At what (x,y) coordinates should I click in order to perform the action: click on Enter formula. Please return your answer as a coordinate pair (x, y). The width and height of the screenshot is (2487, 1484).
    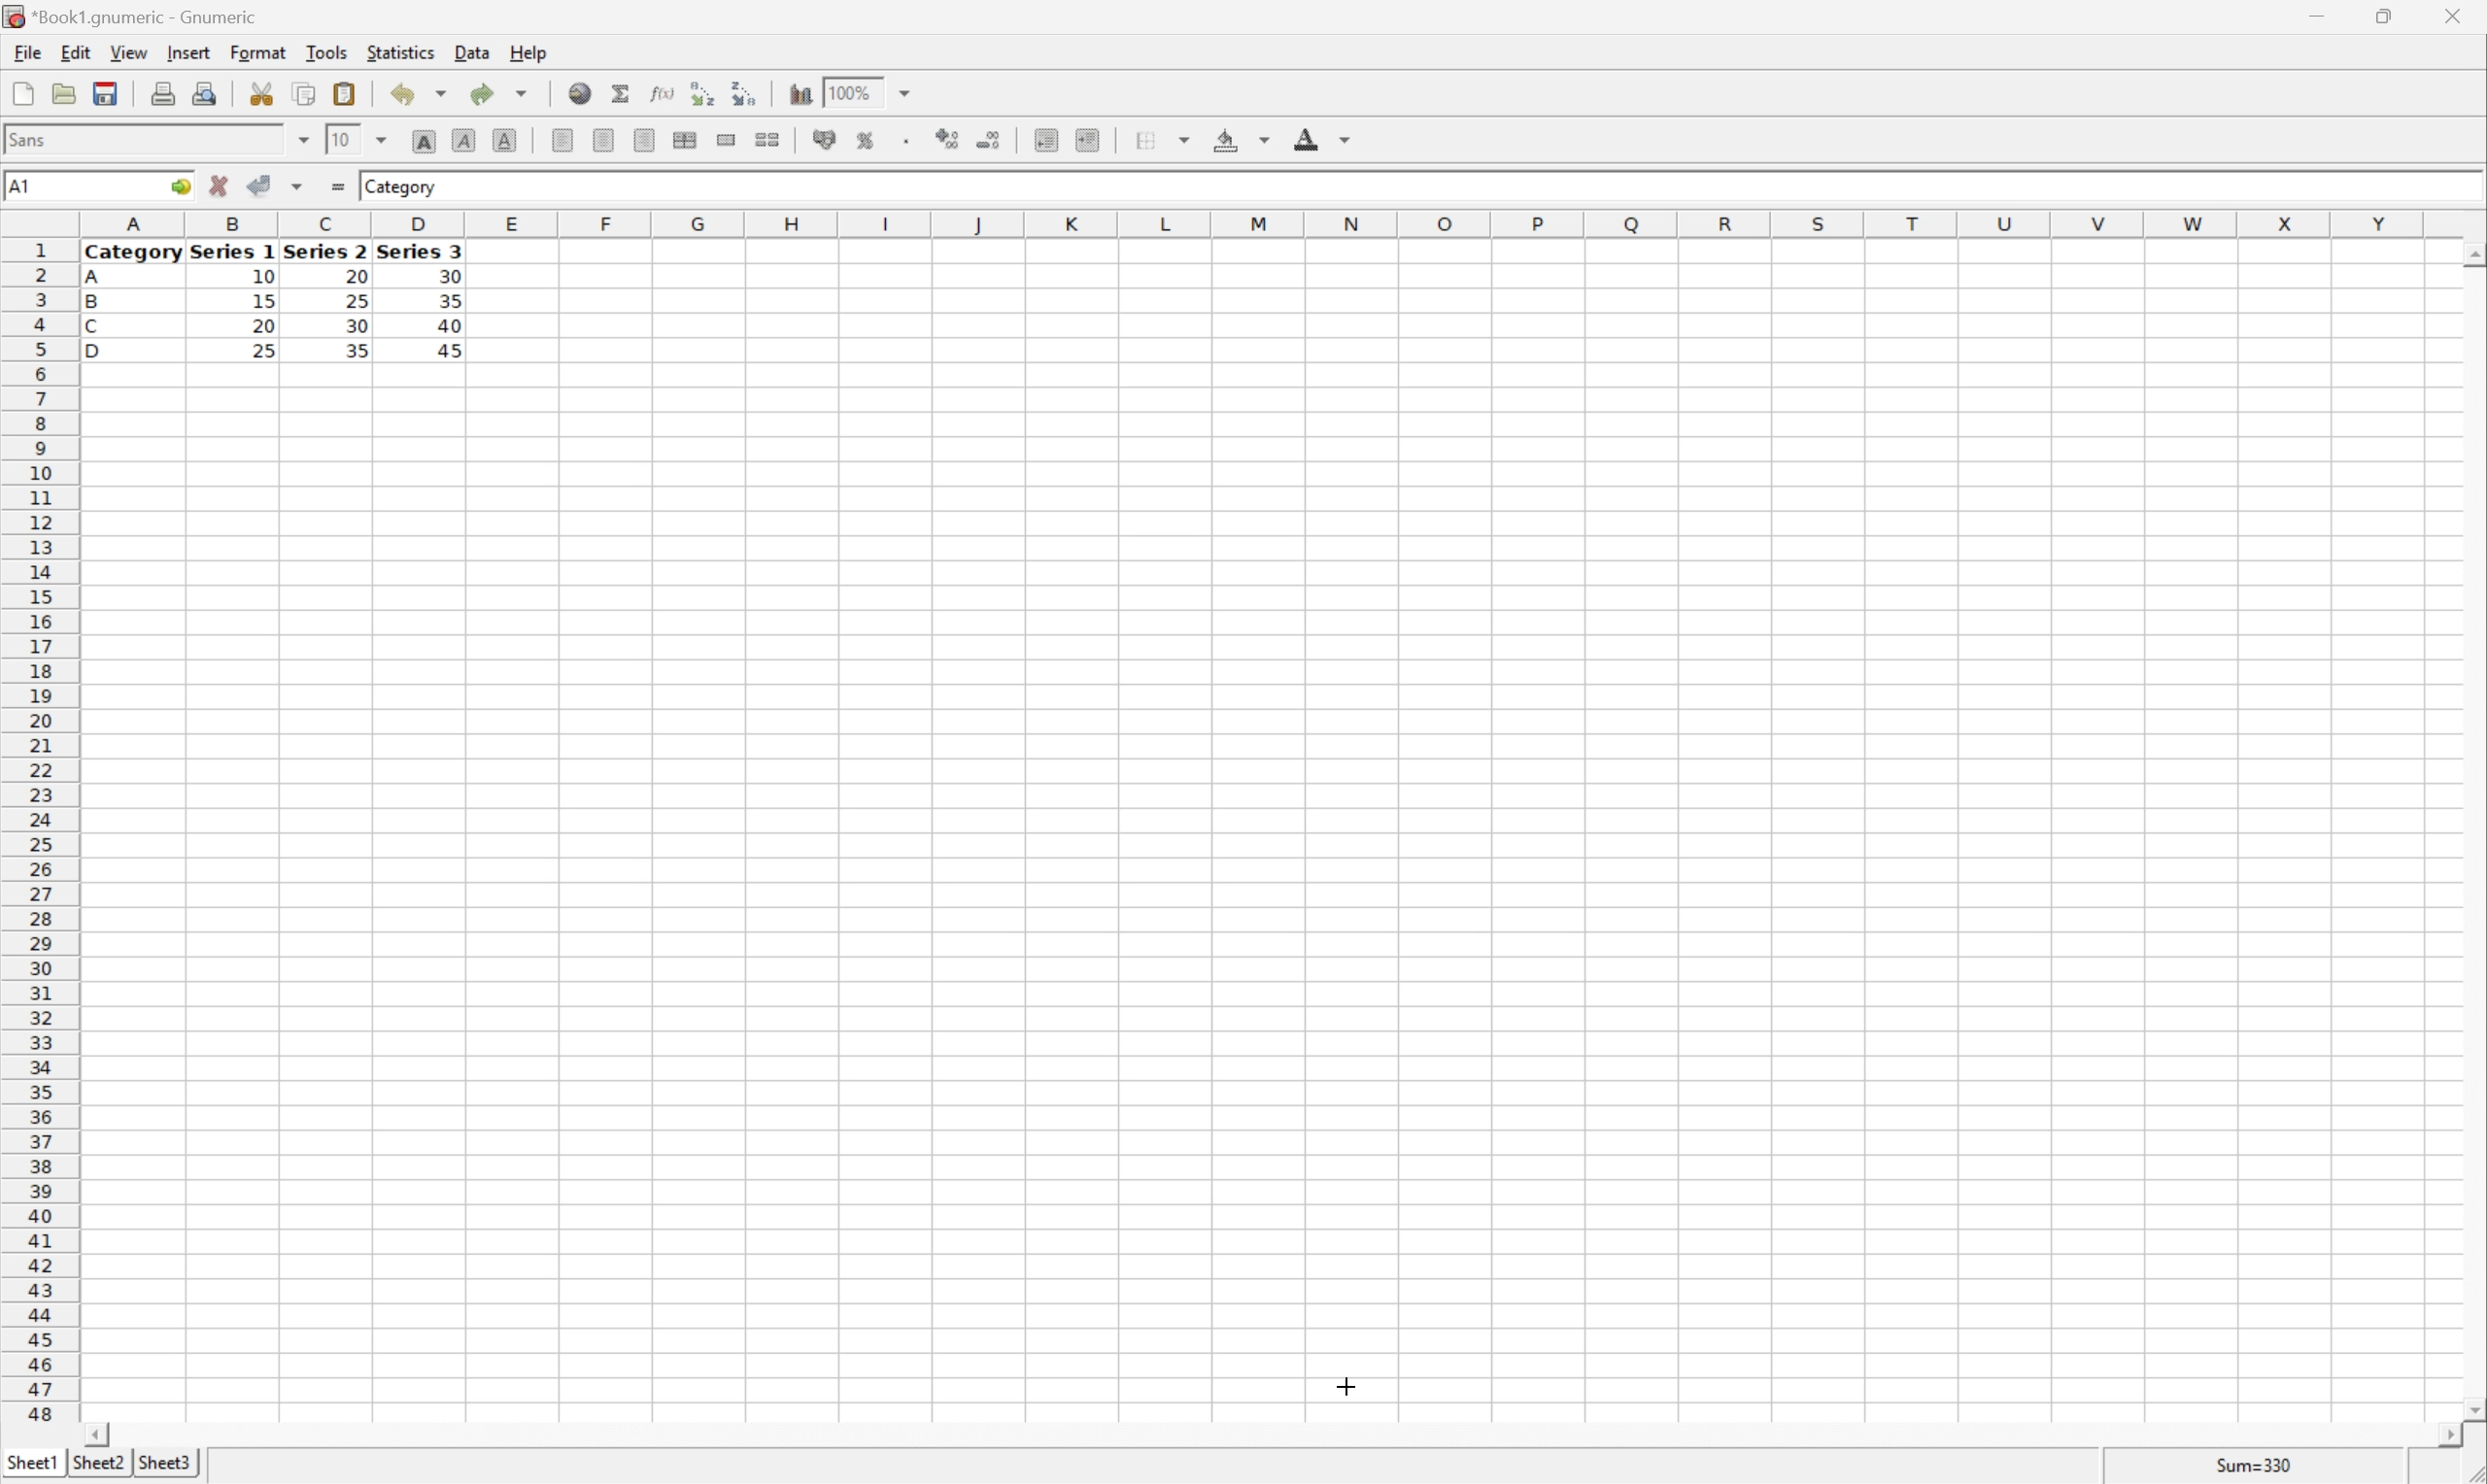
    Looking at the image, I should click on (341, 184).